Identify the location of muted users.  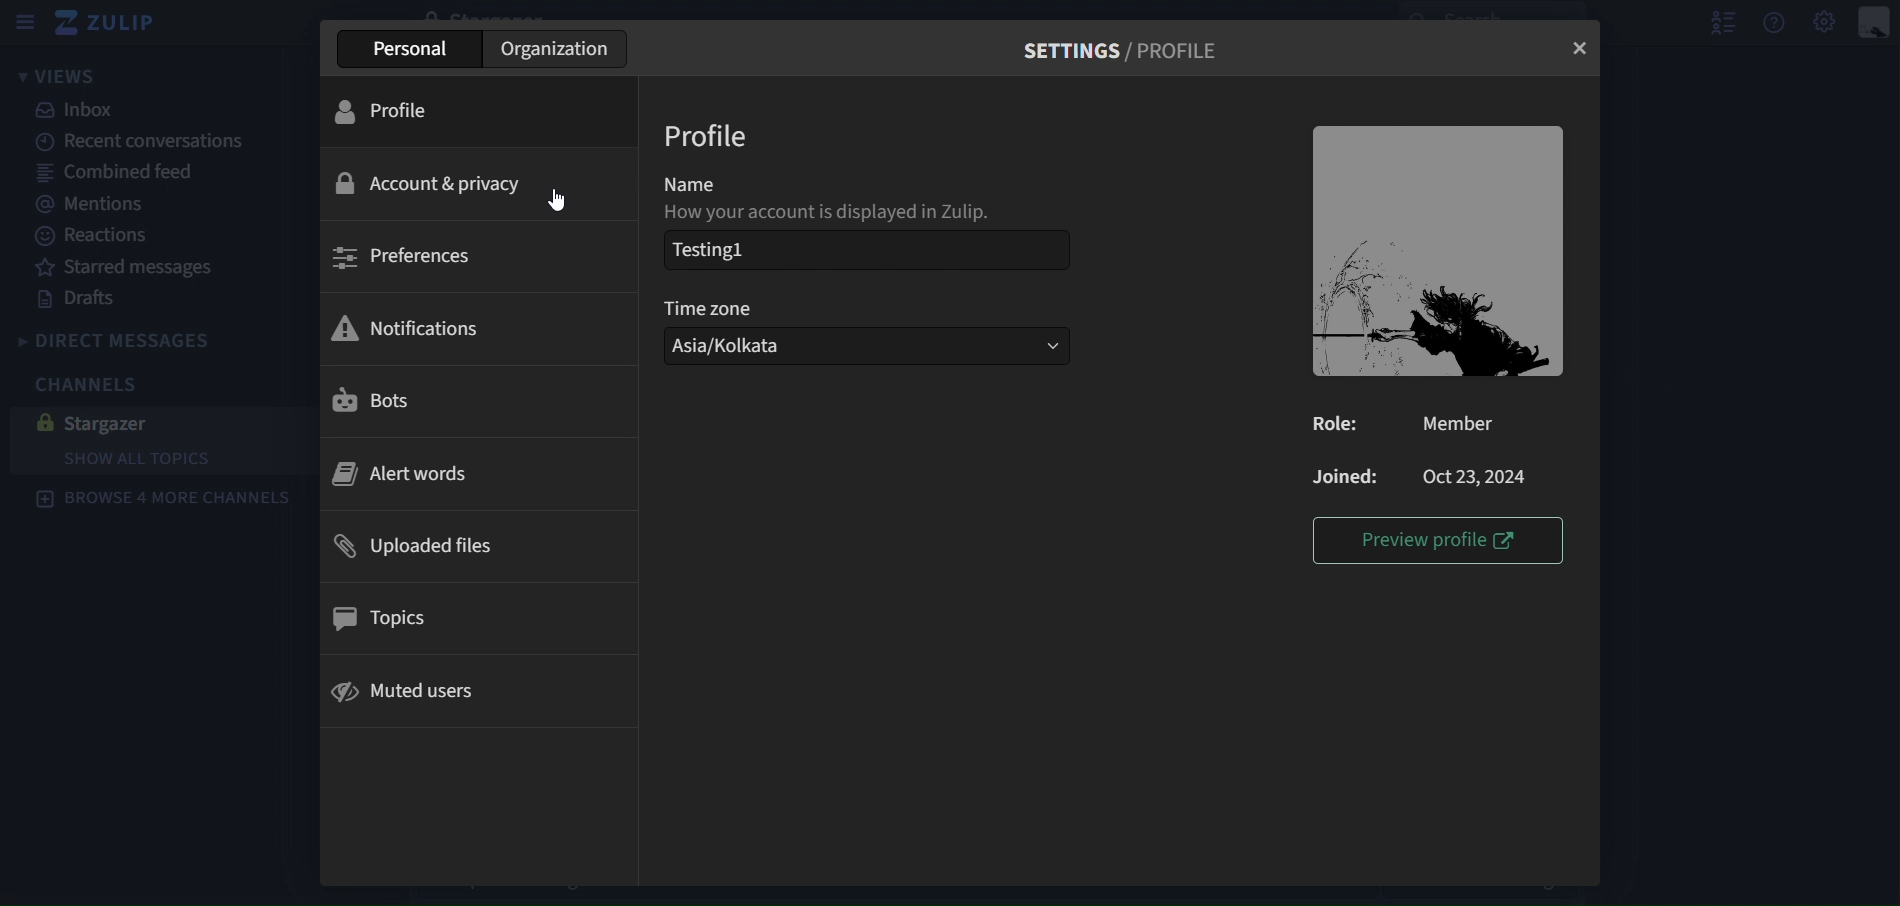
(404, 690).